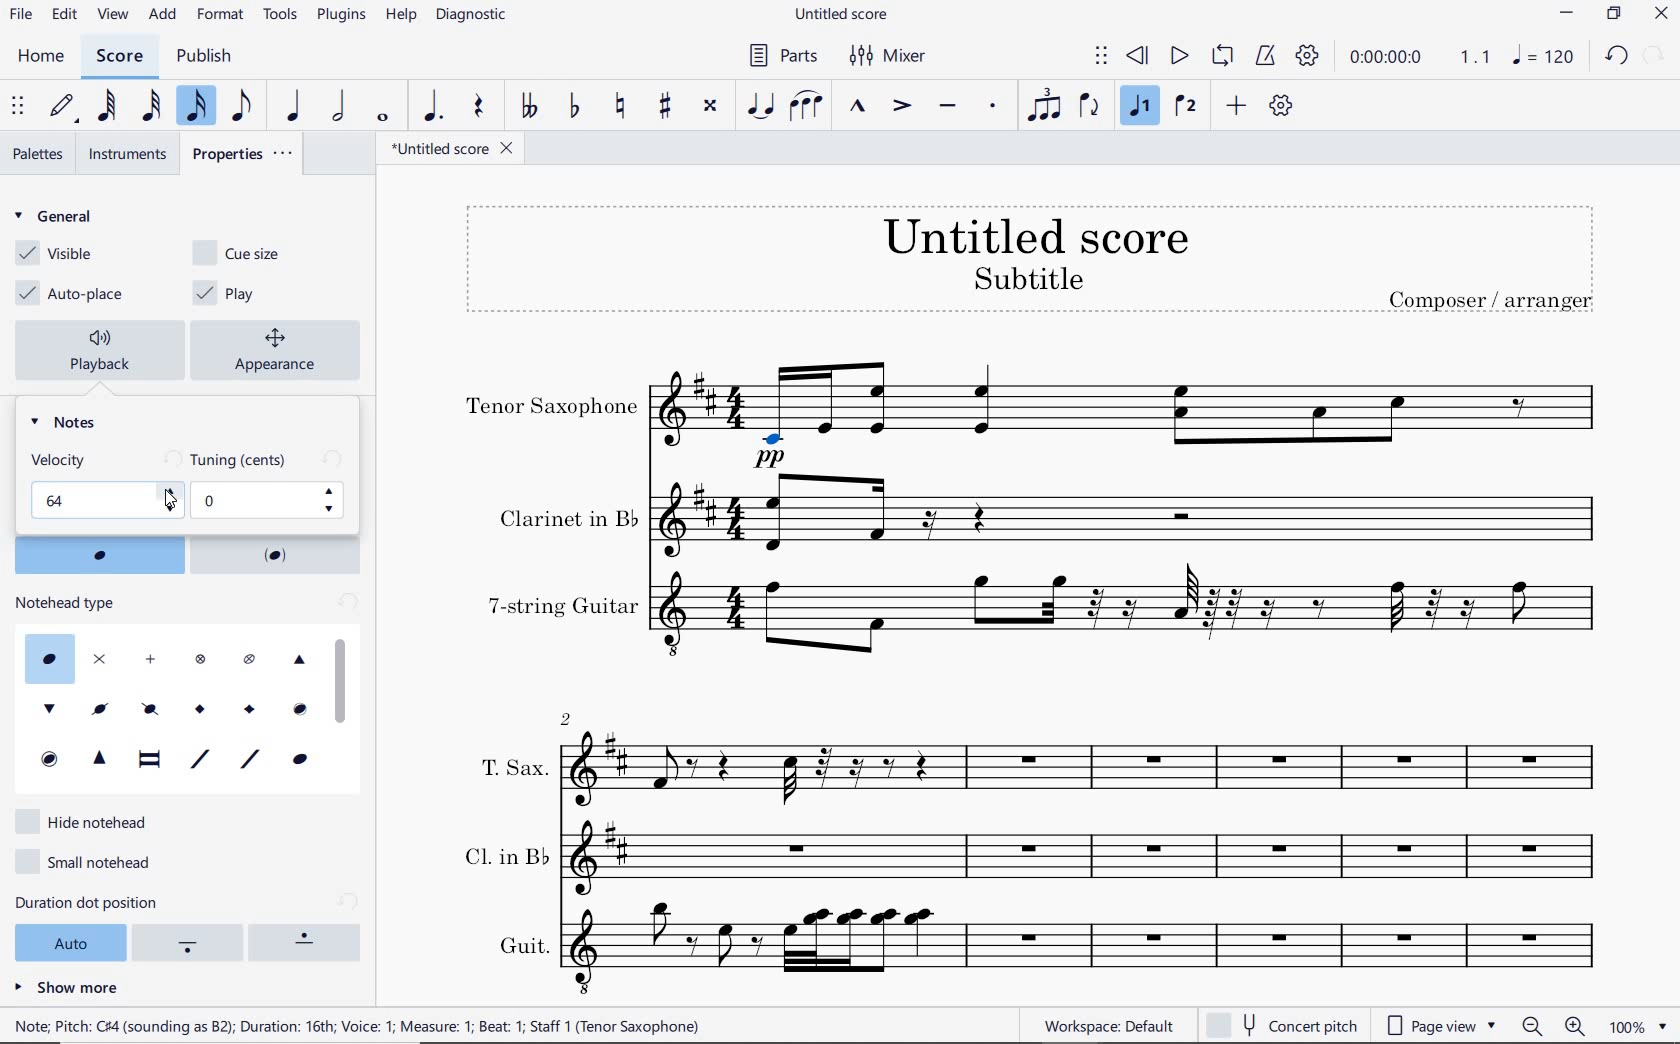  What do you see at coordinates (552, 408) in the screenshot?
I see `text` at bounding box center [552, 408].